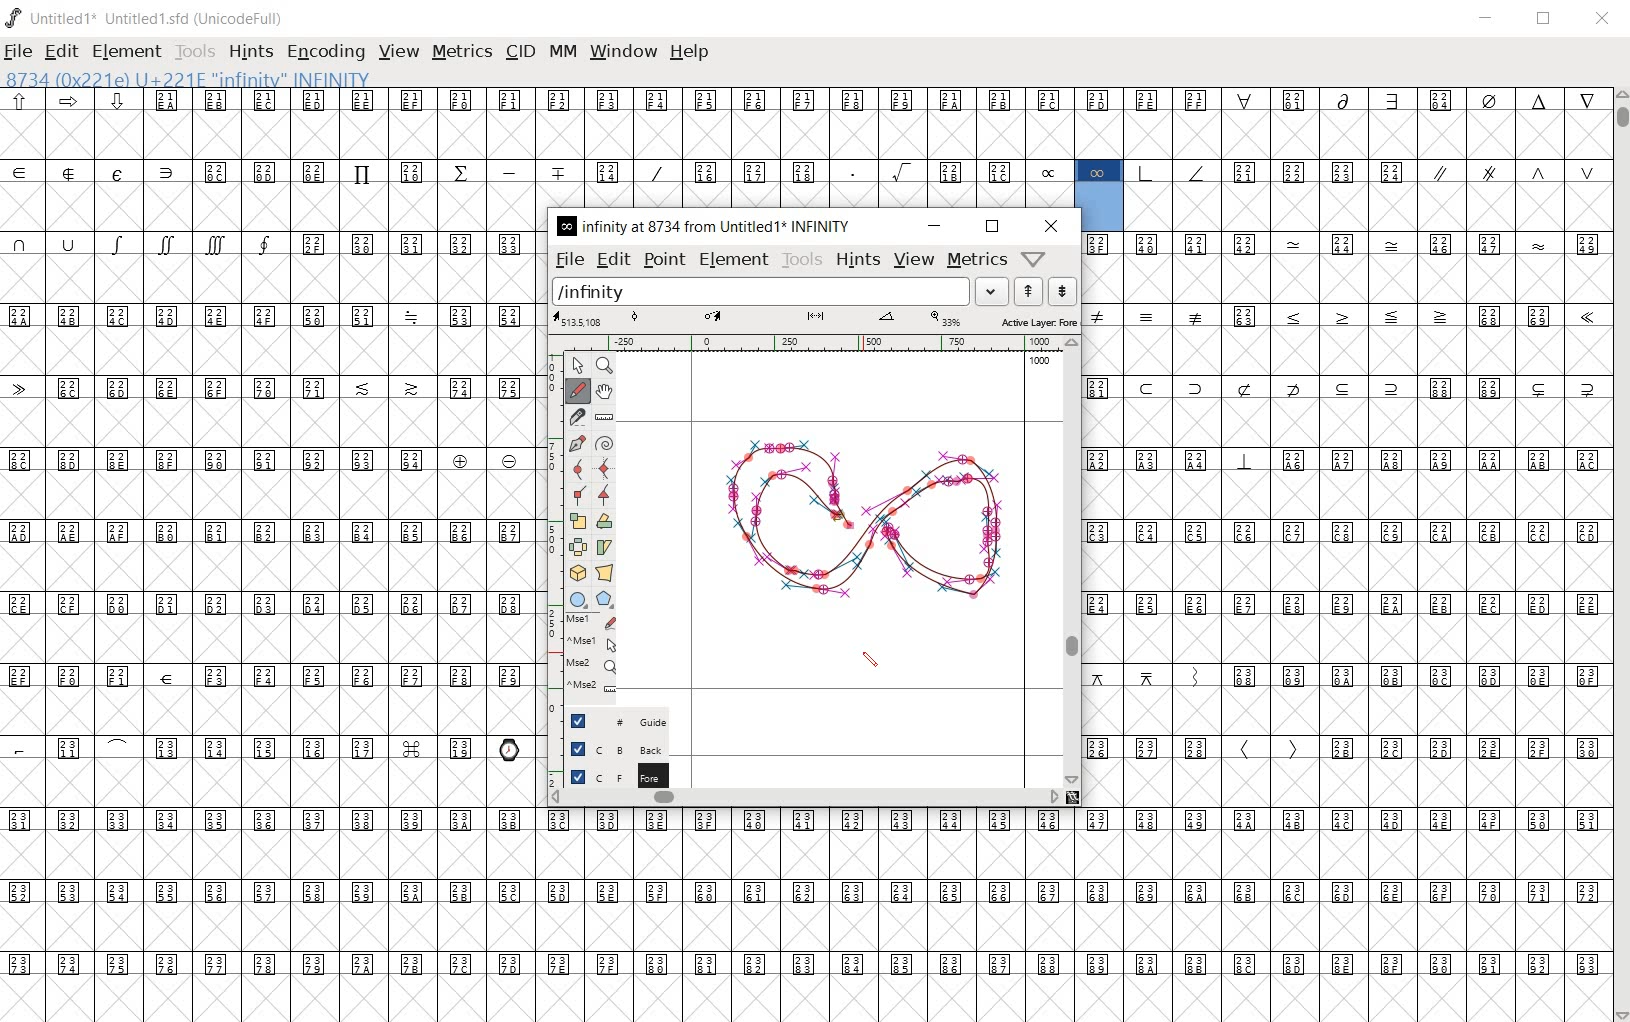  I want to click on restore down, so click(1547, 21).